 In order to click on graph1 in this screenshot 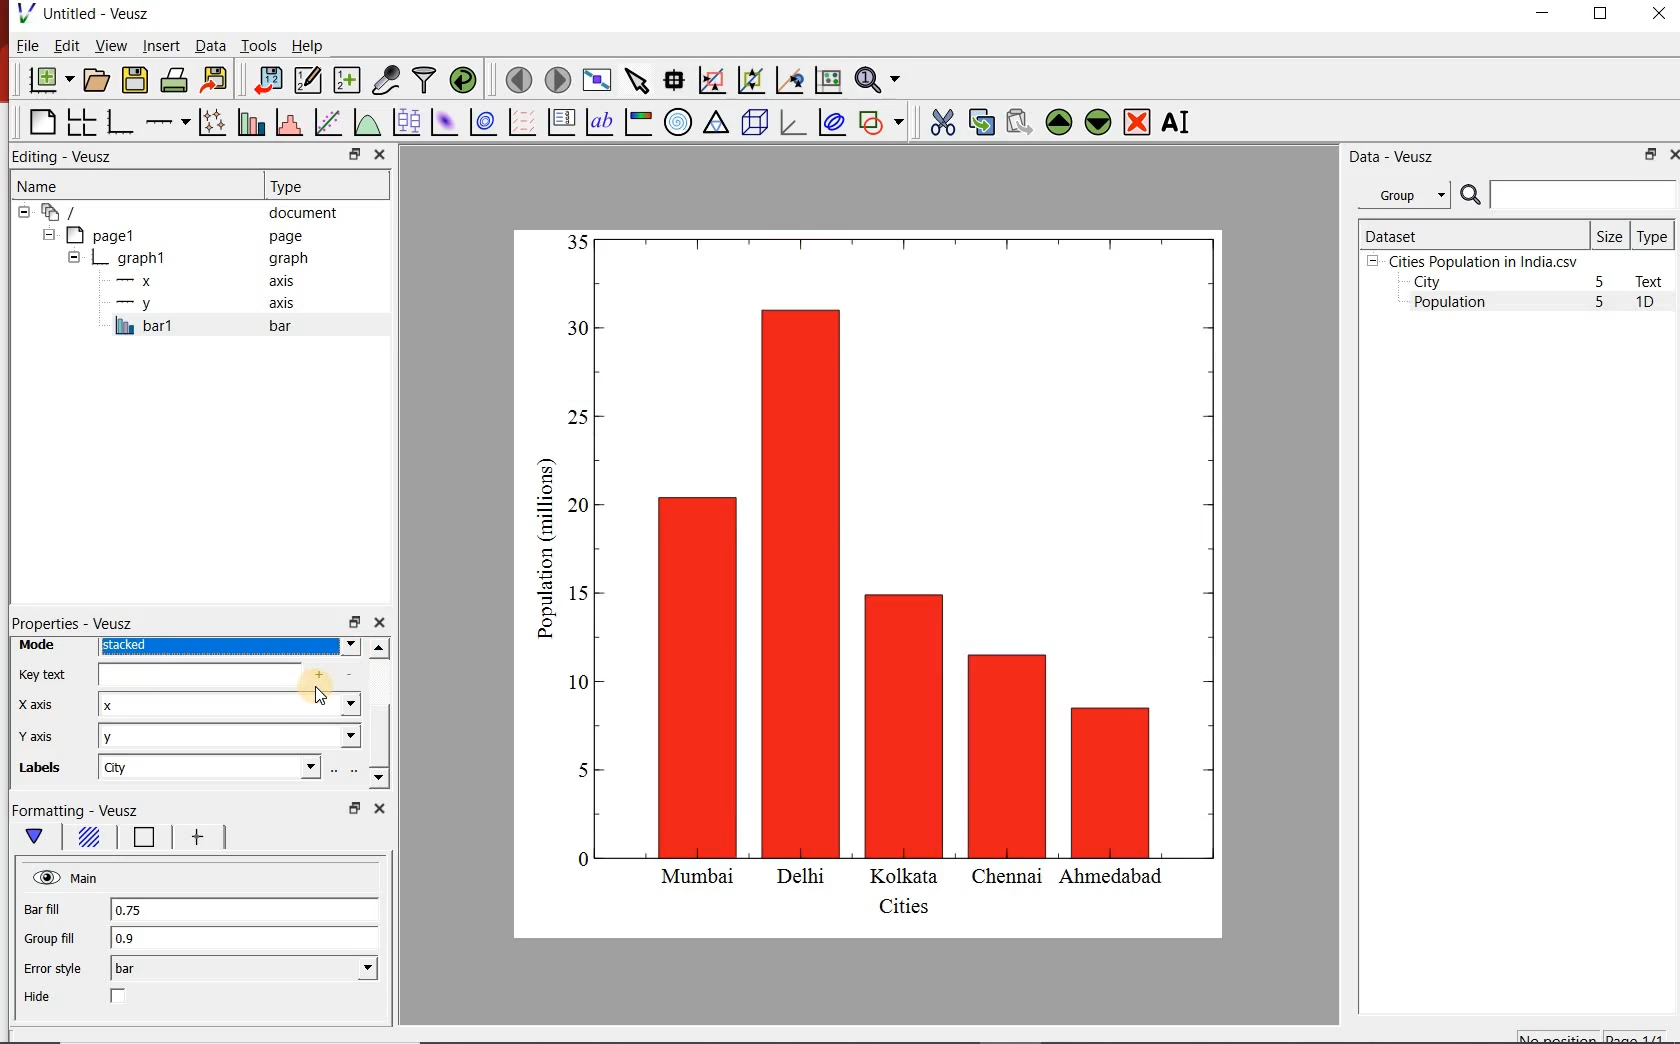, I will do `click(893, 579)`.